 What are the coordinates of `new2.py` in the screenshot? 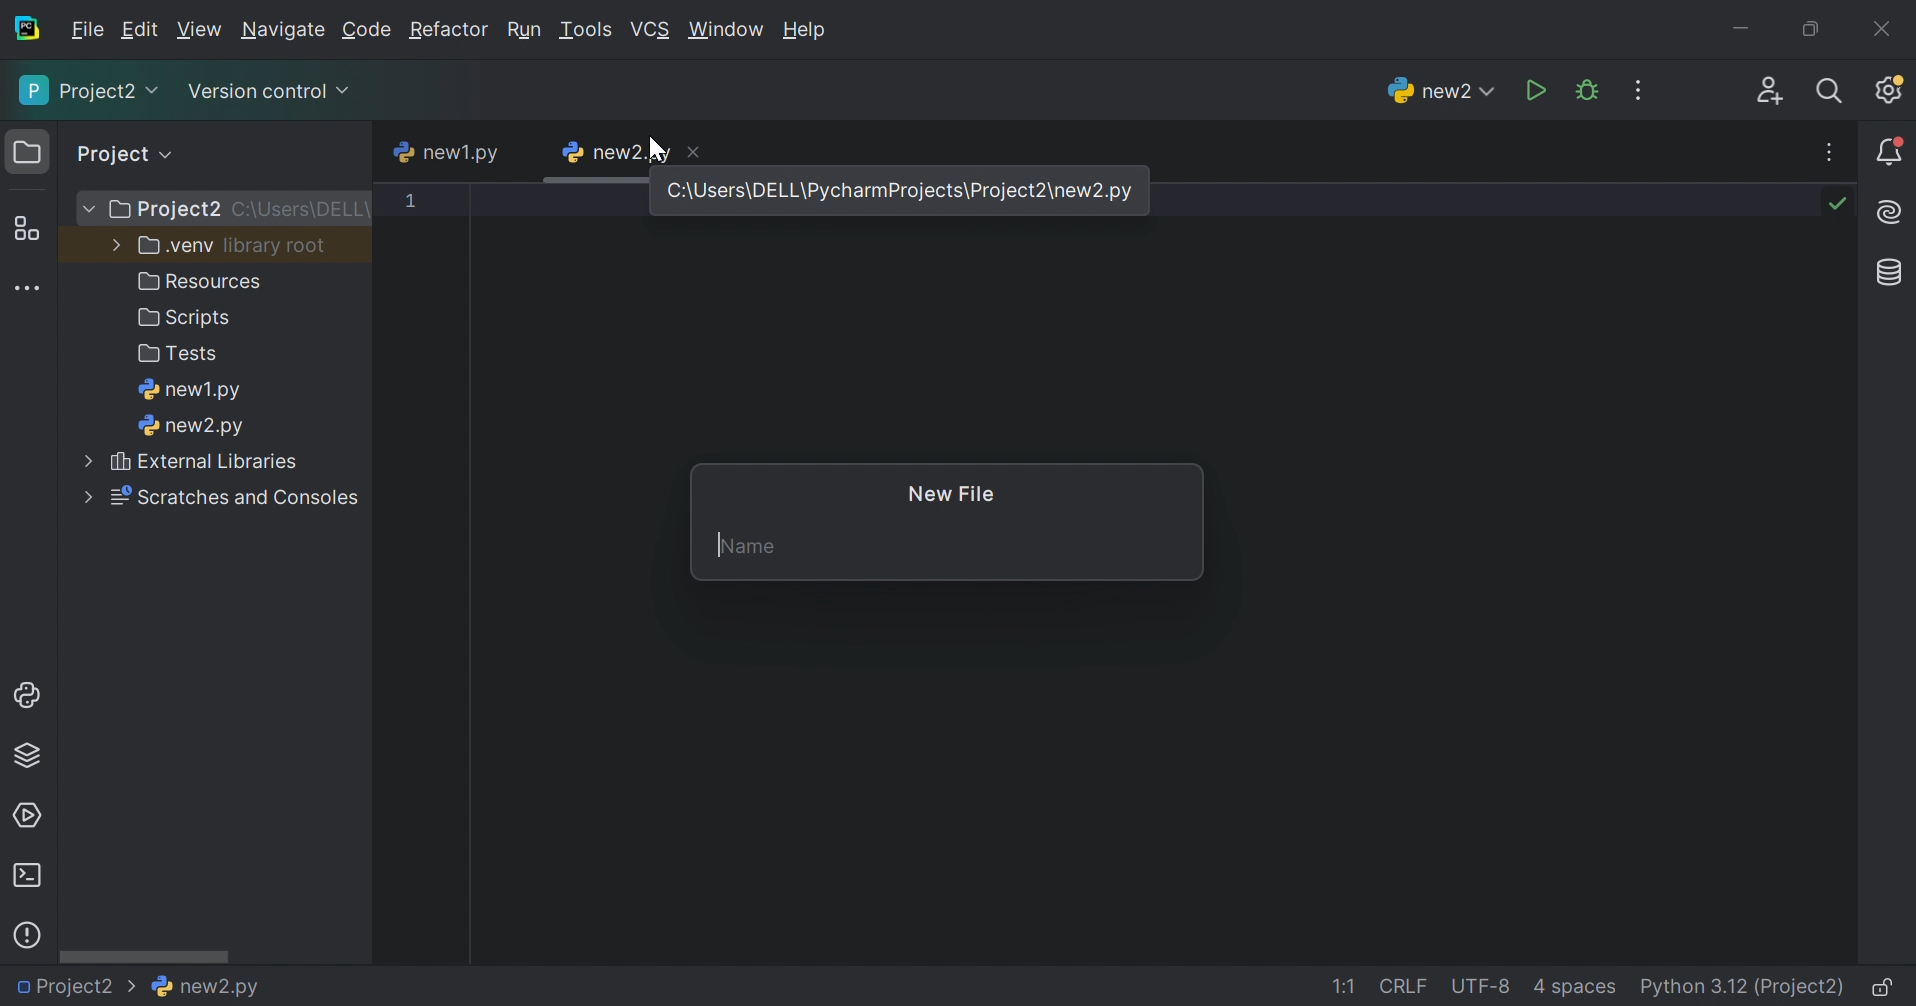 It's located at (213, 990).